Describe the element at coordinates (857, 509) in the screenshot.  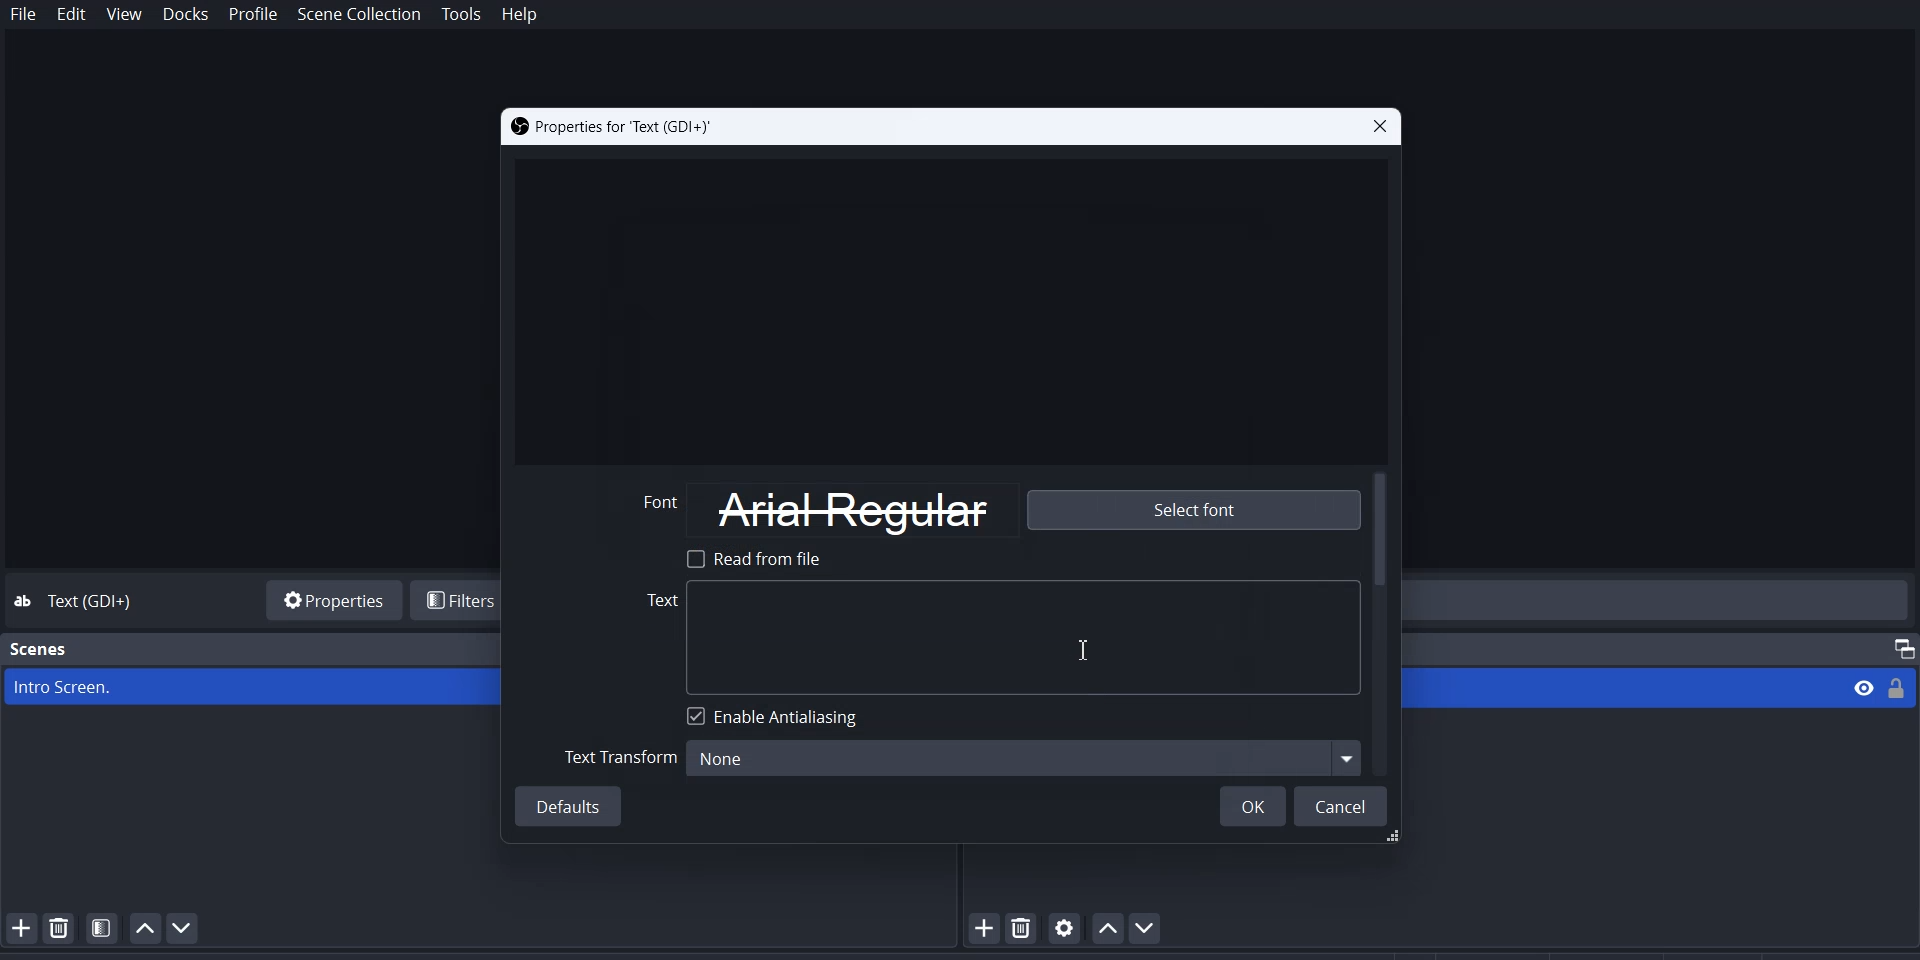
I see `Arial Regular` at that location.